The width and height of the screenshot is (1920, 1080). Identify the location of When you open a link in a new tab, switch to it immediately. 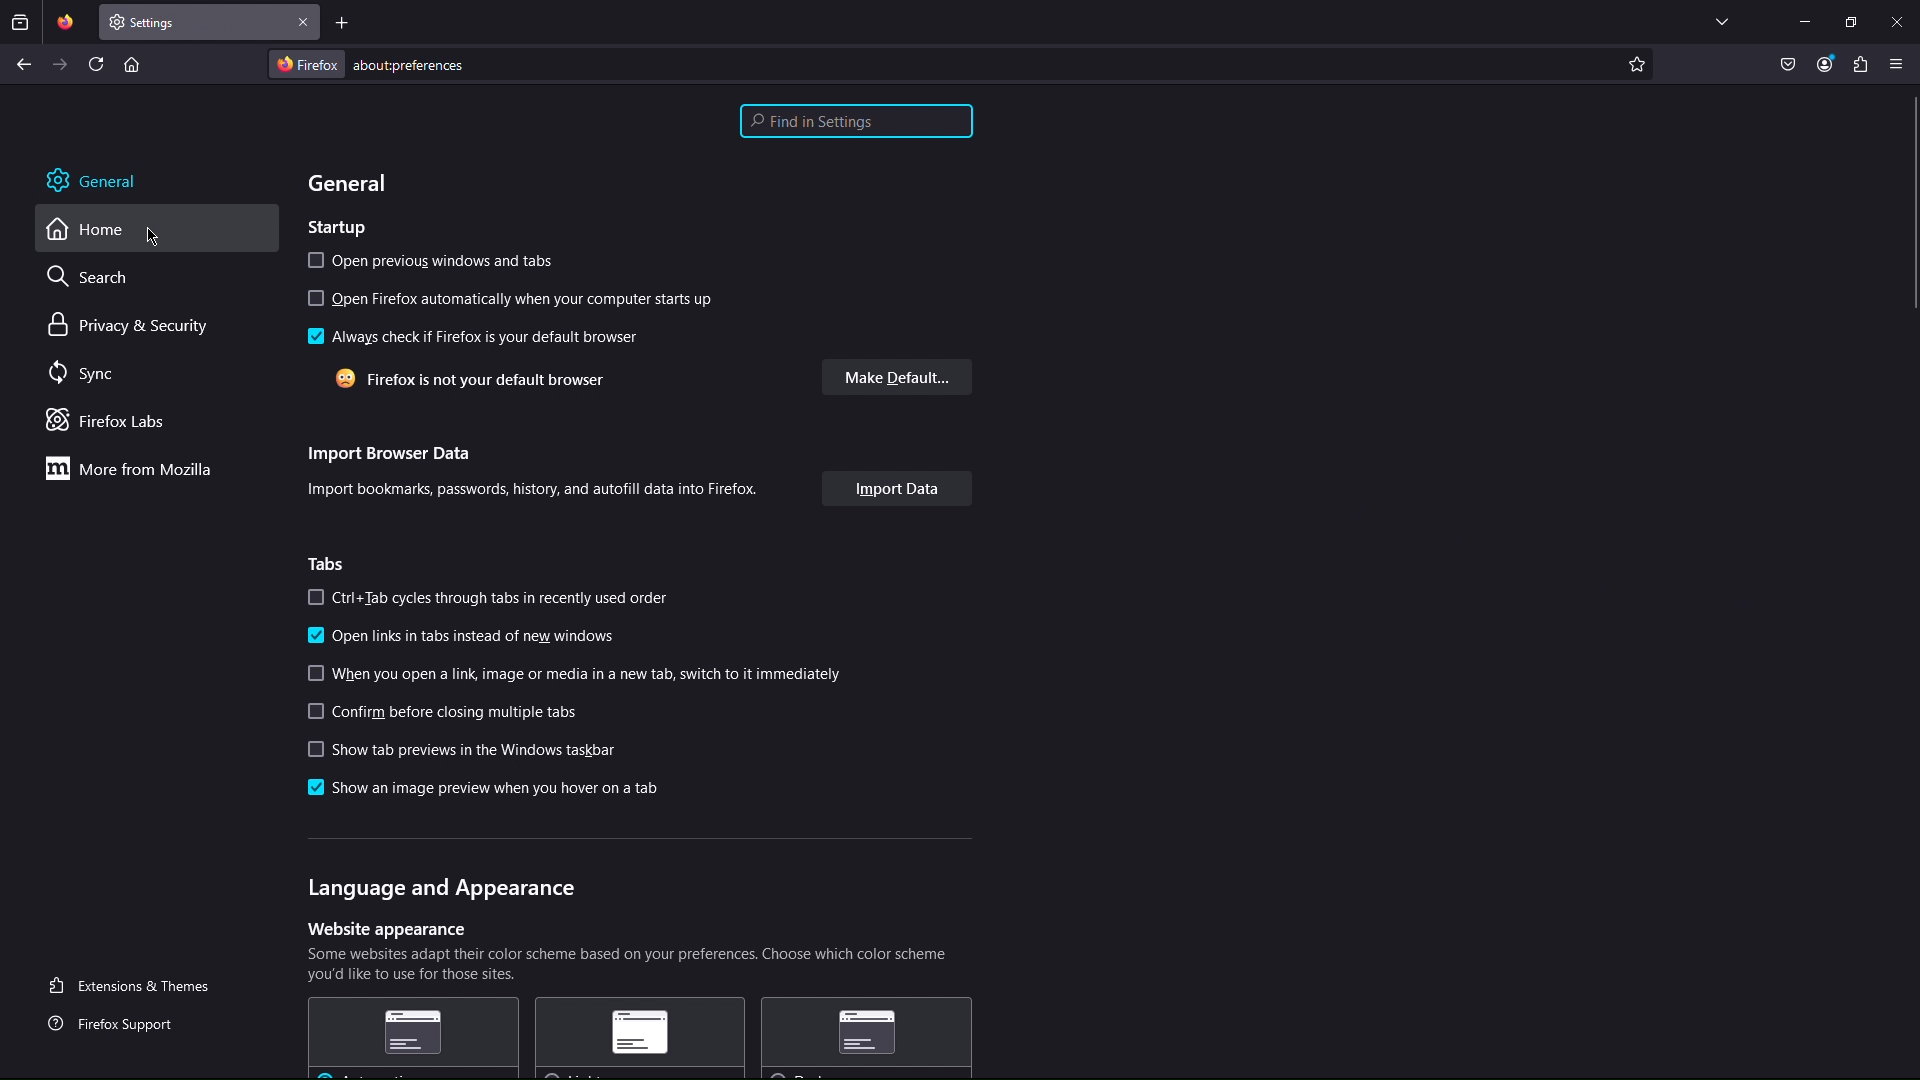
(576, 674).